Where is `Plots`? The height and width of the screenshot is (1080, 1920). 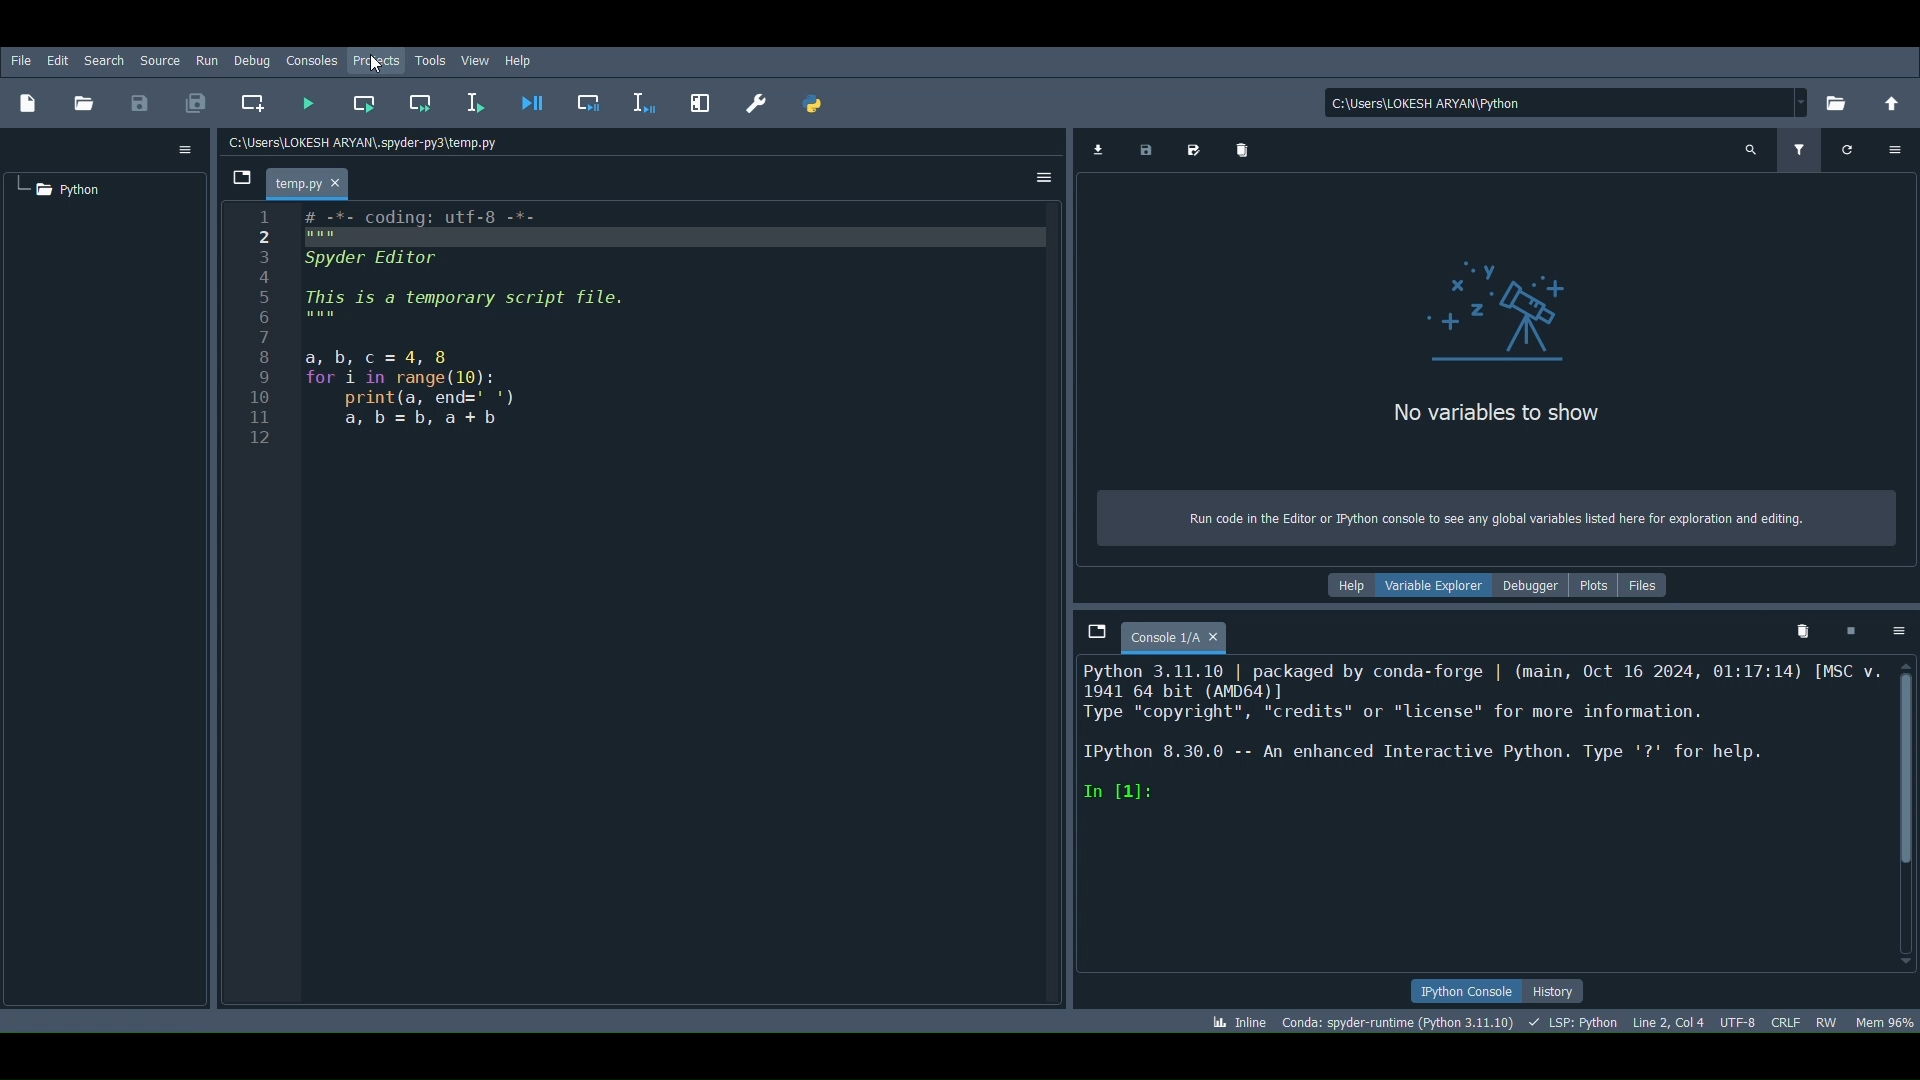
Plots is located at coordinates (1594, 584).